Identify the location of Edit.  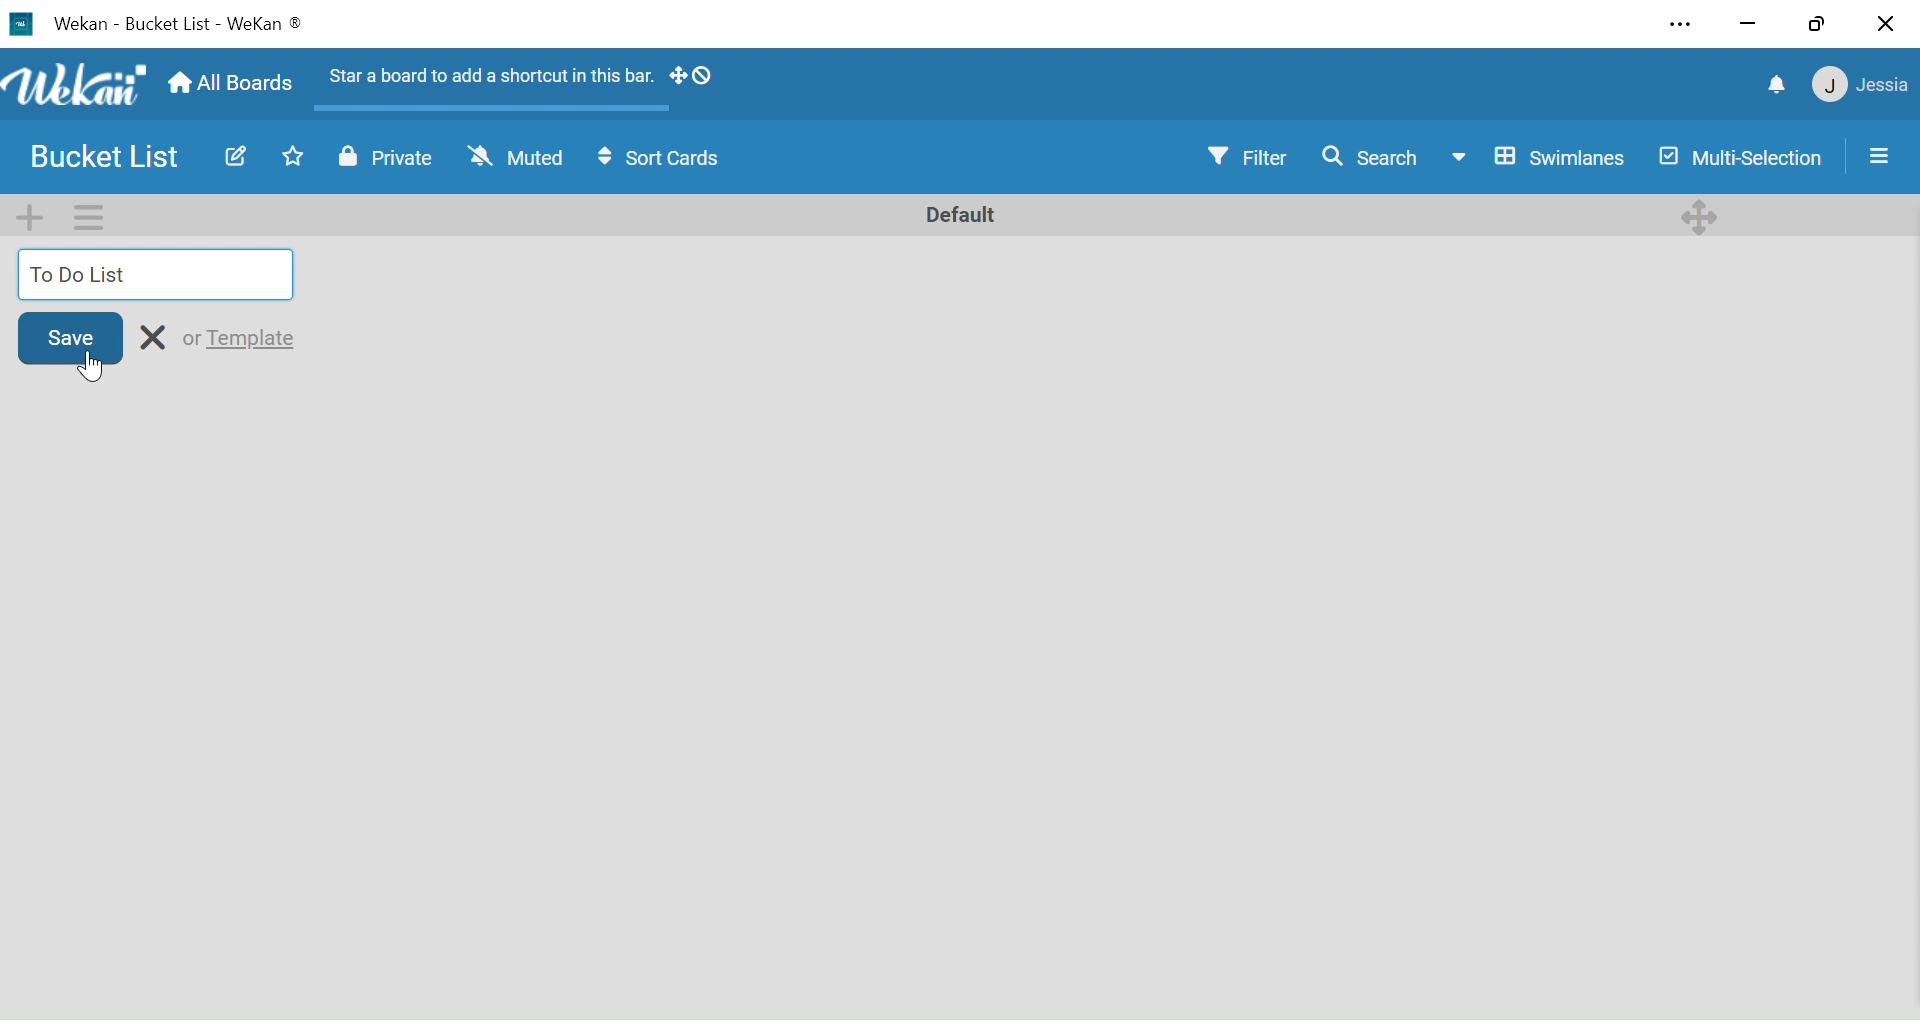
(233, 156).